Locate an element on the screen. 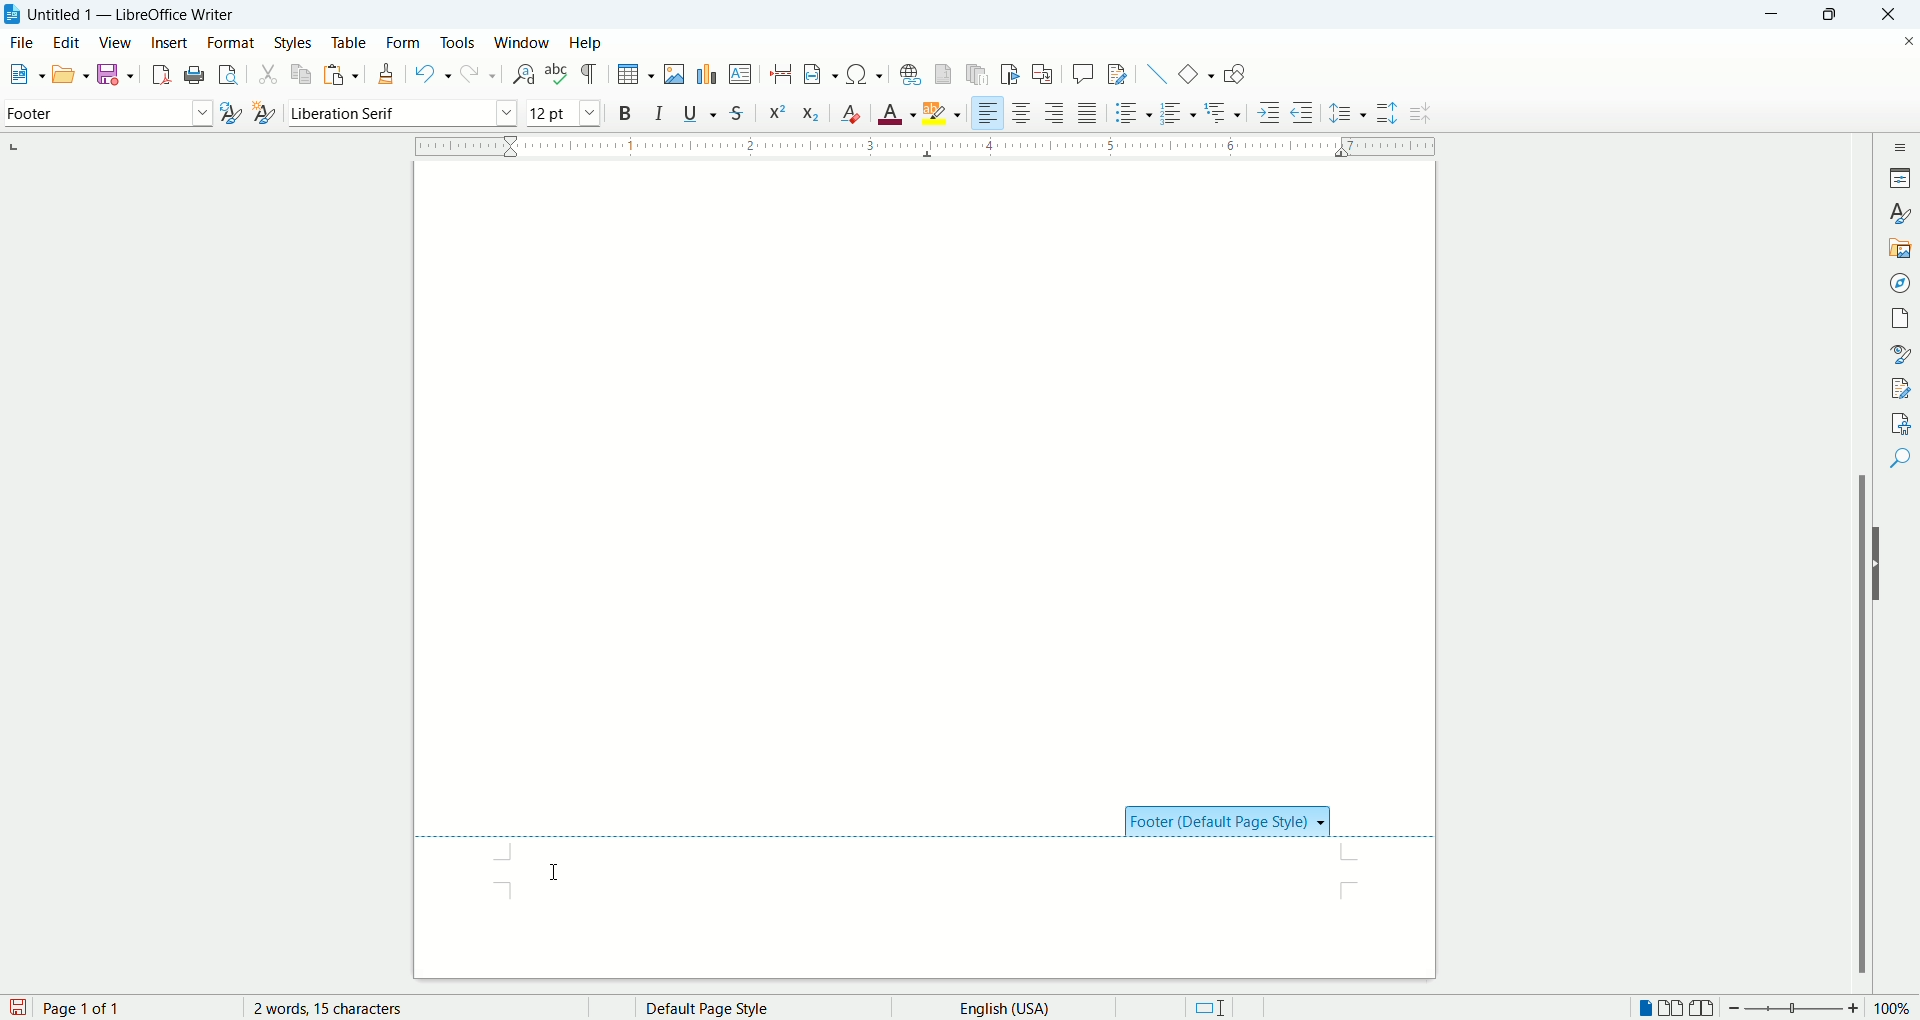  minimize is located at coordinates (1778, 13).